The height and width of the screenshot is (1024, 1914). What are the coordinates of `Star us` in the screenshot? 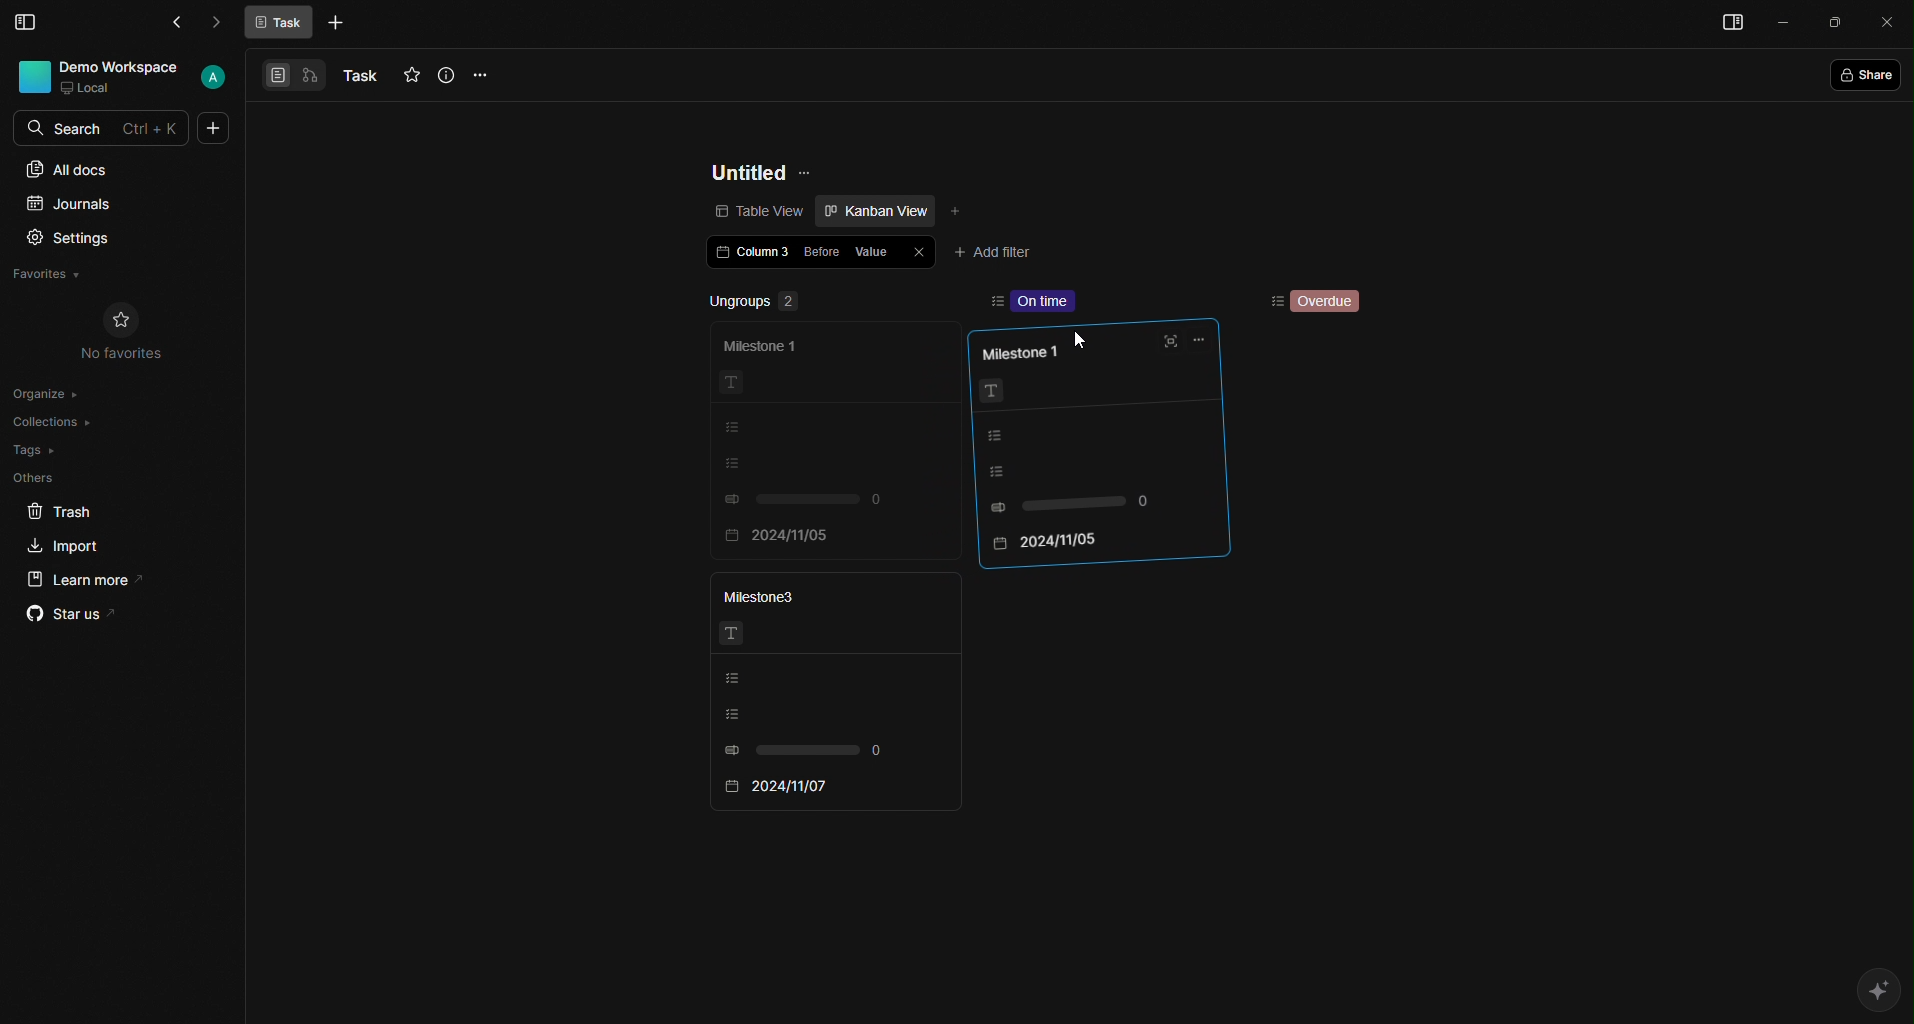 It's located at (65, 616).